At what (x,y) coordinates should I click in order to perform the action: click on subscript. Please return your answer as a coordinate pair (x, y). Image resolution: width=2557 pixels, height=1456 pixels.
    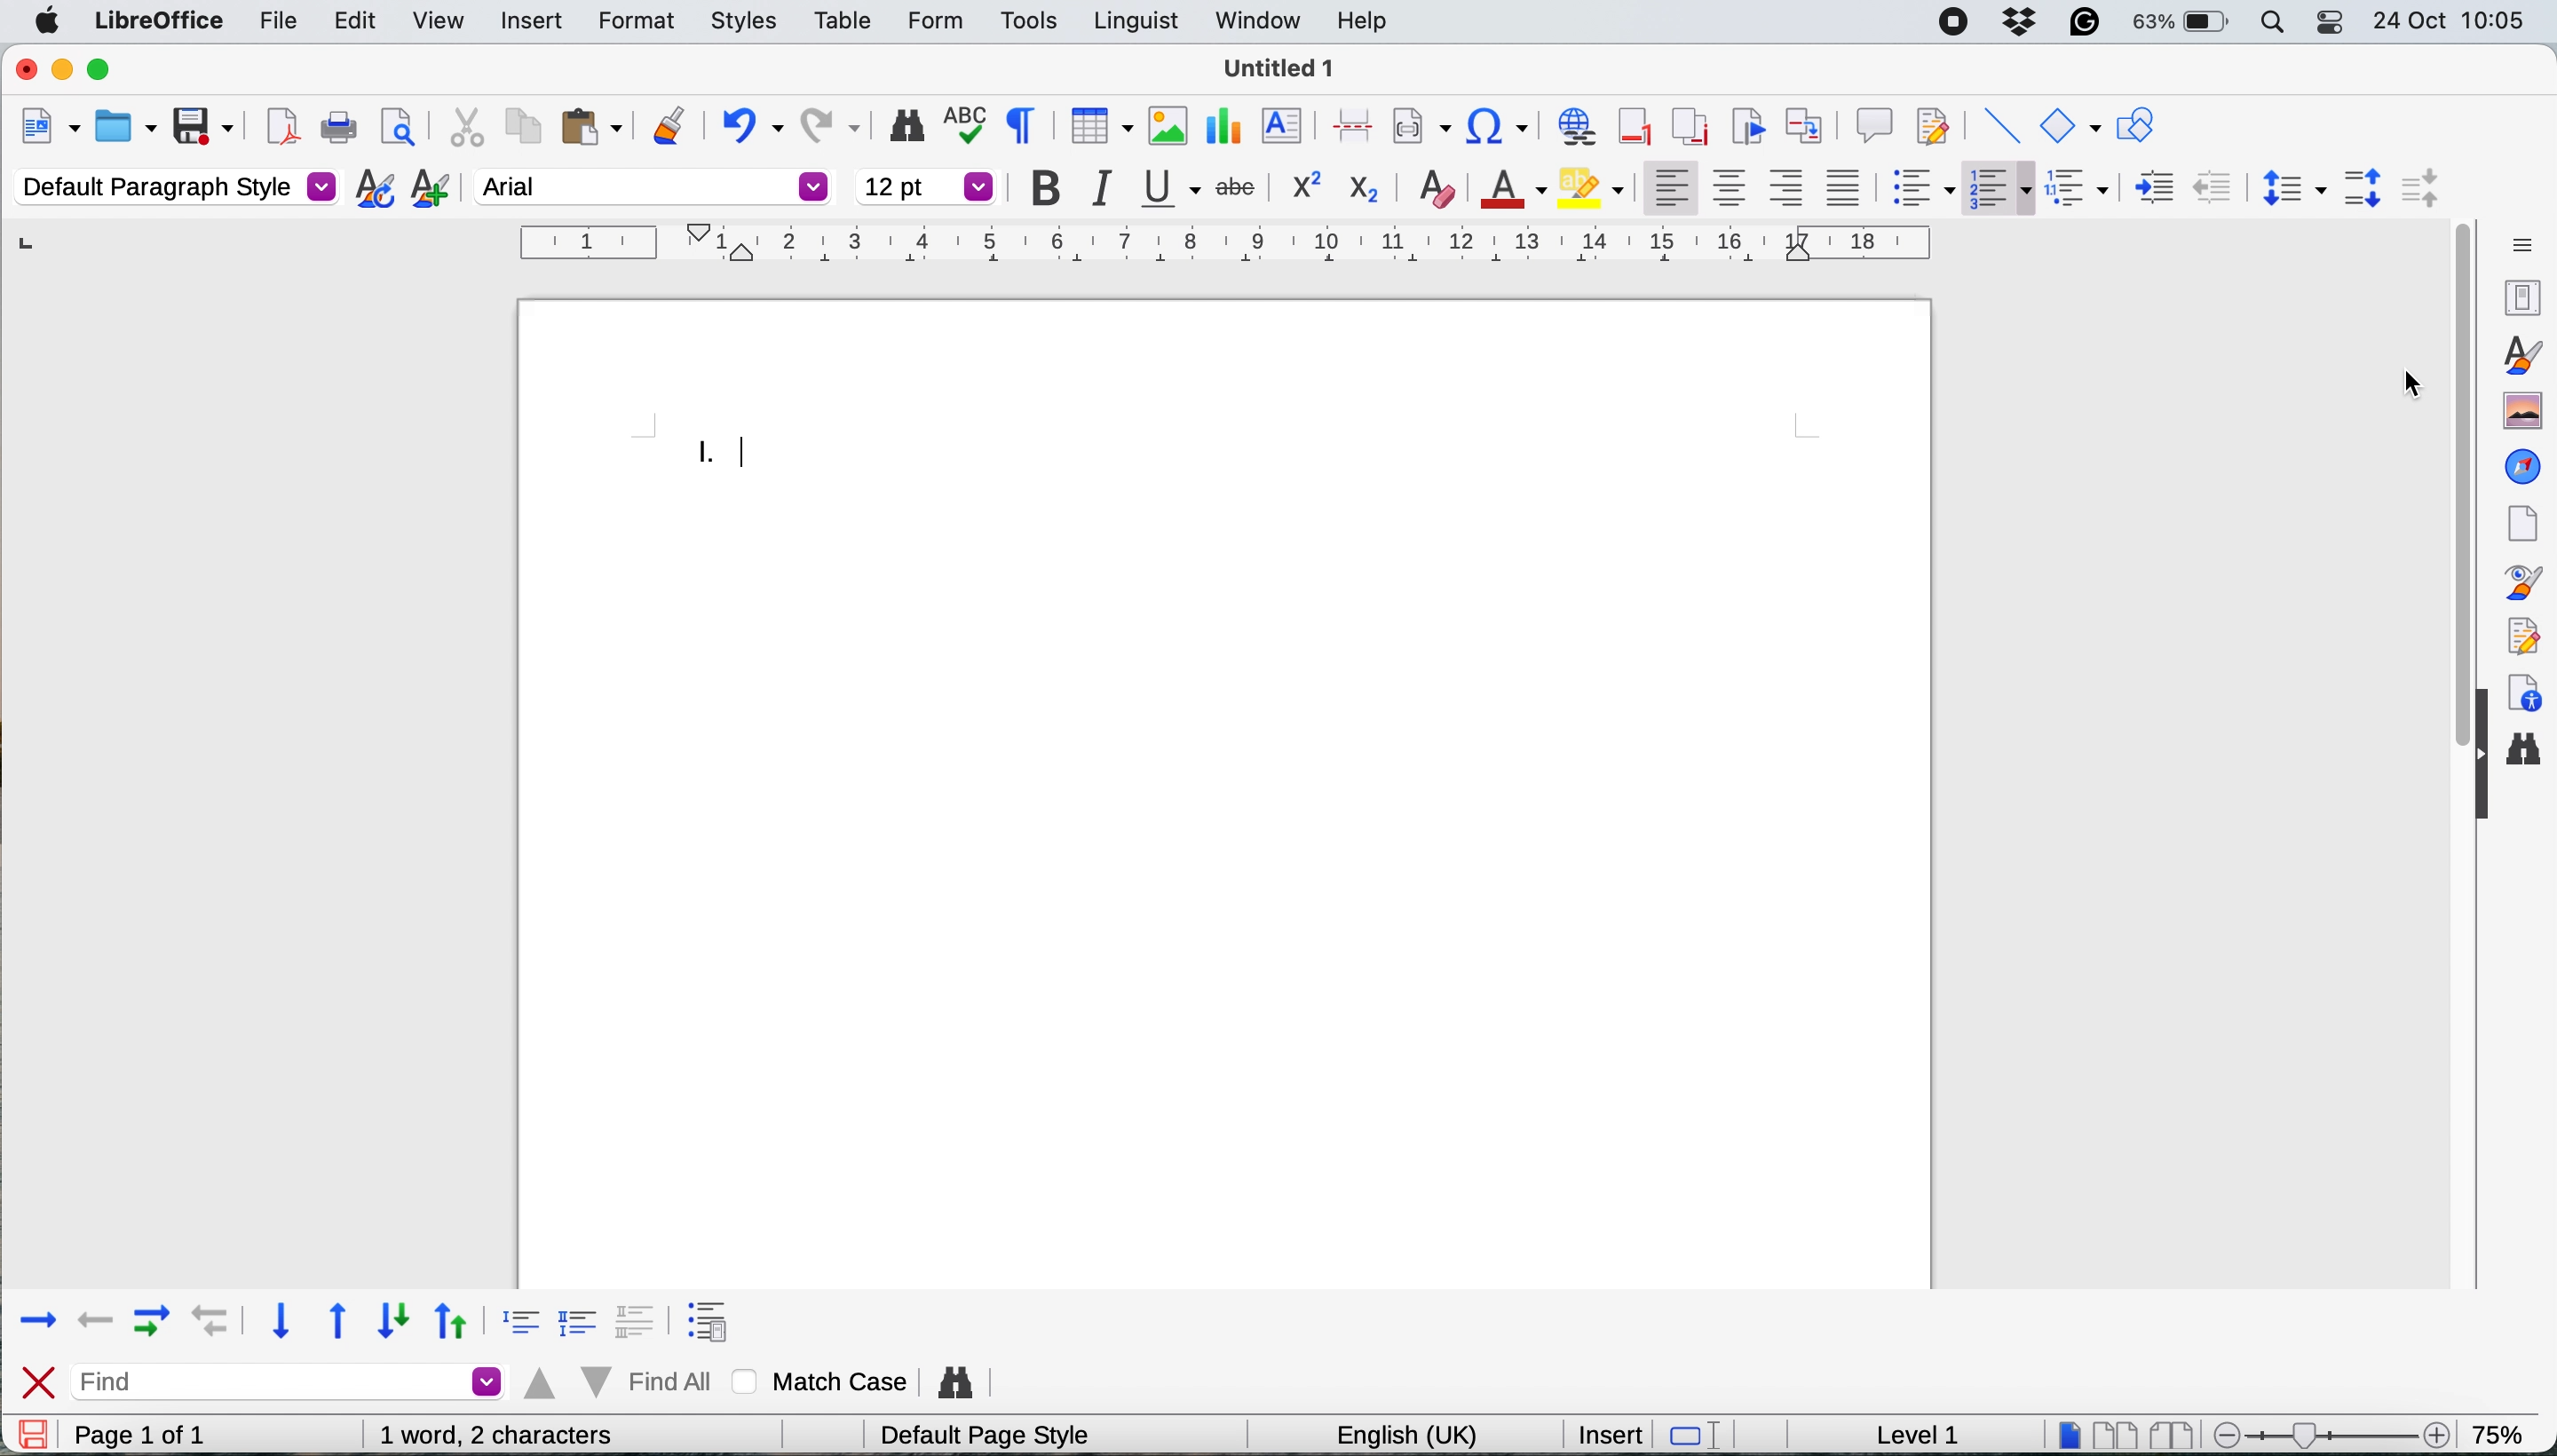
    Looking at the image, I should click on (1362, 188).